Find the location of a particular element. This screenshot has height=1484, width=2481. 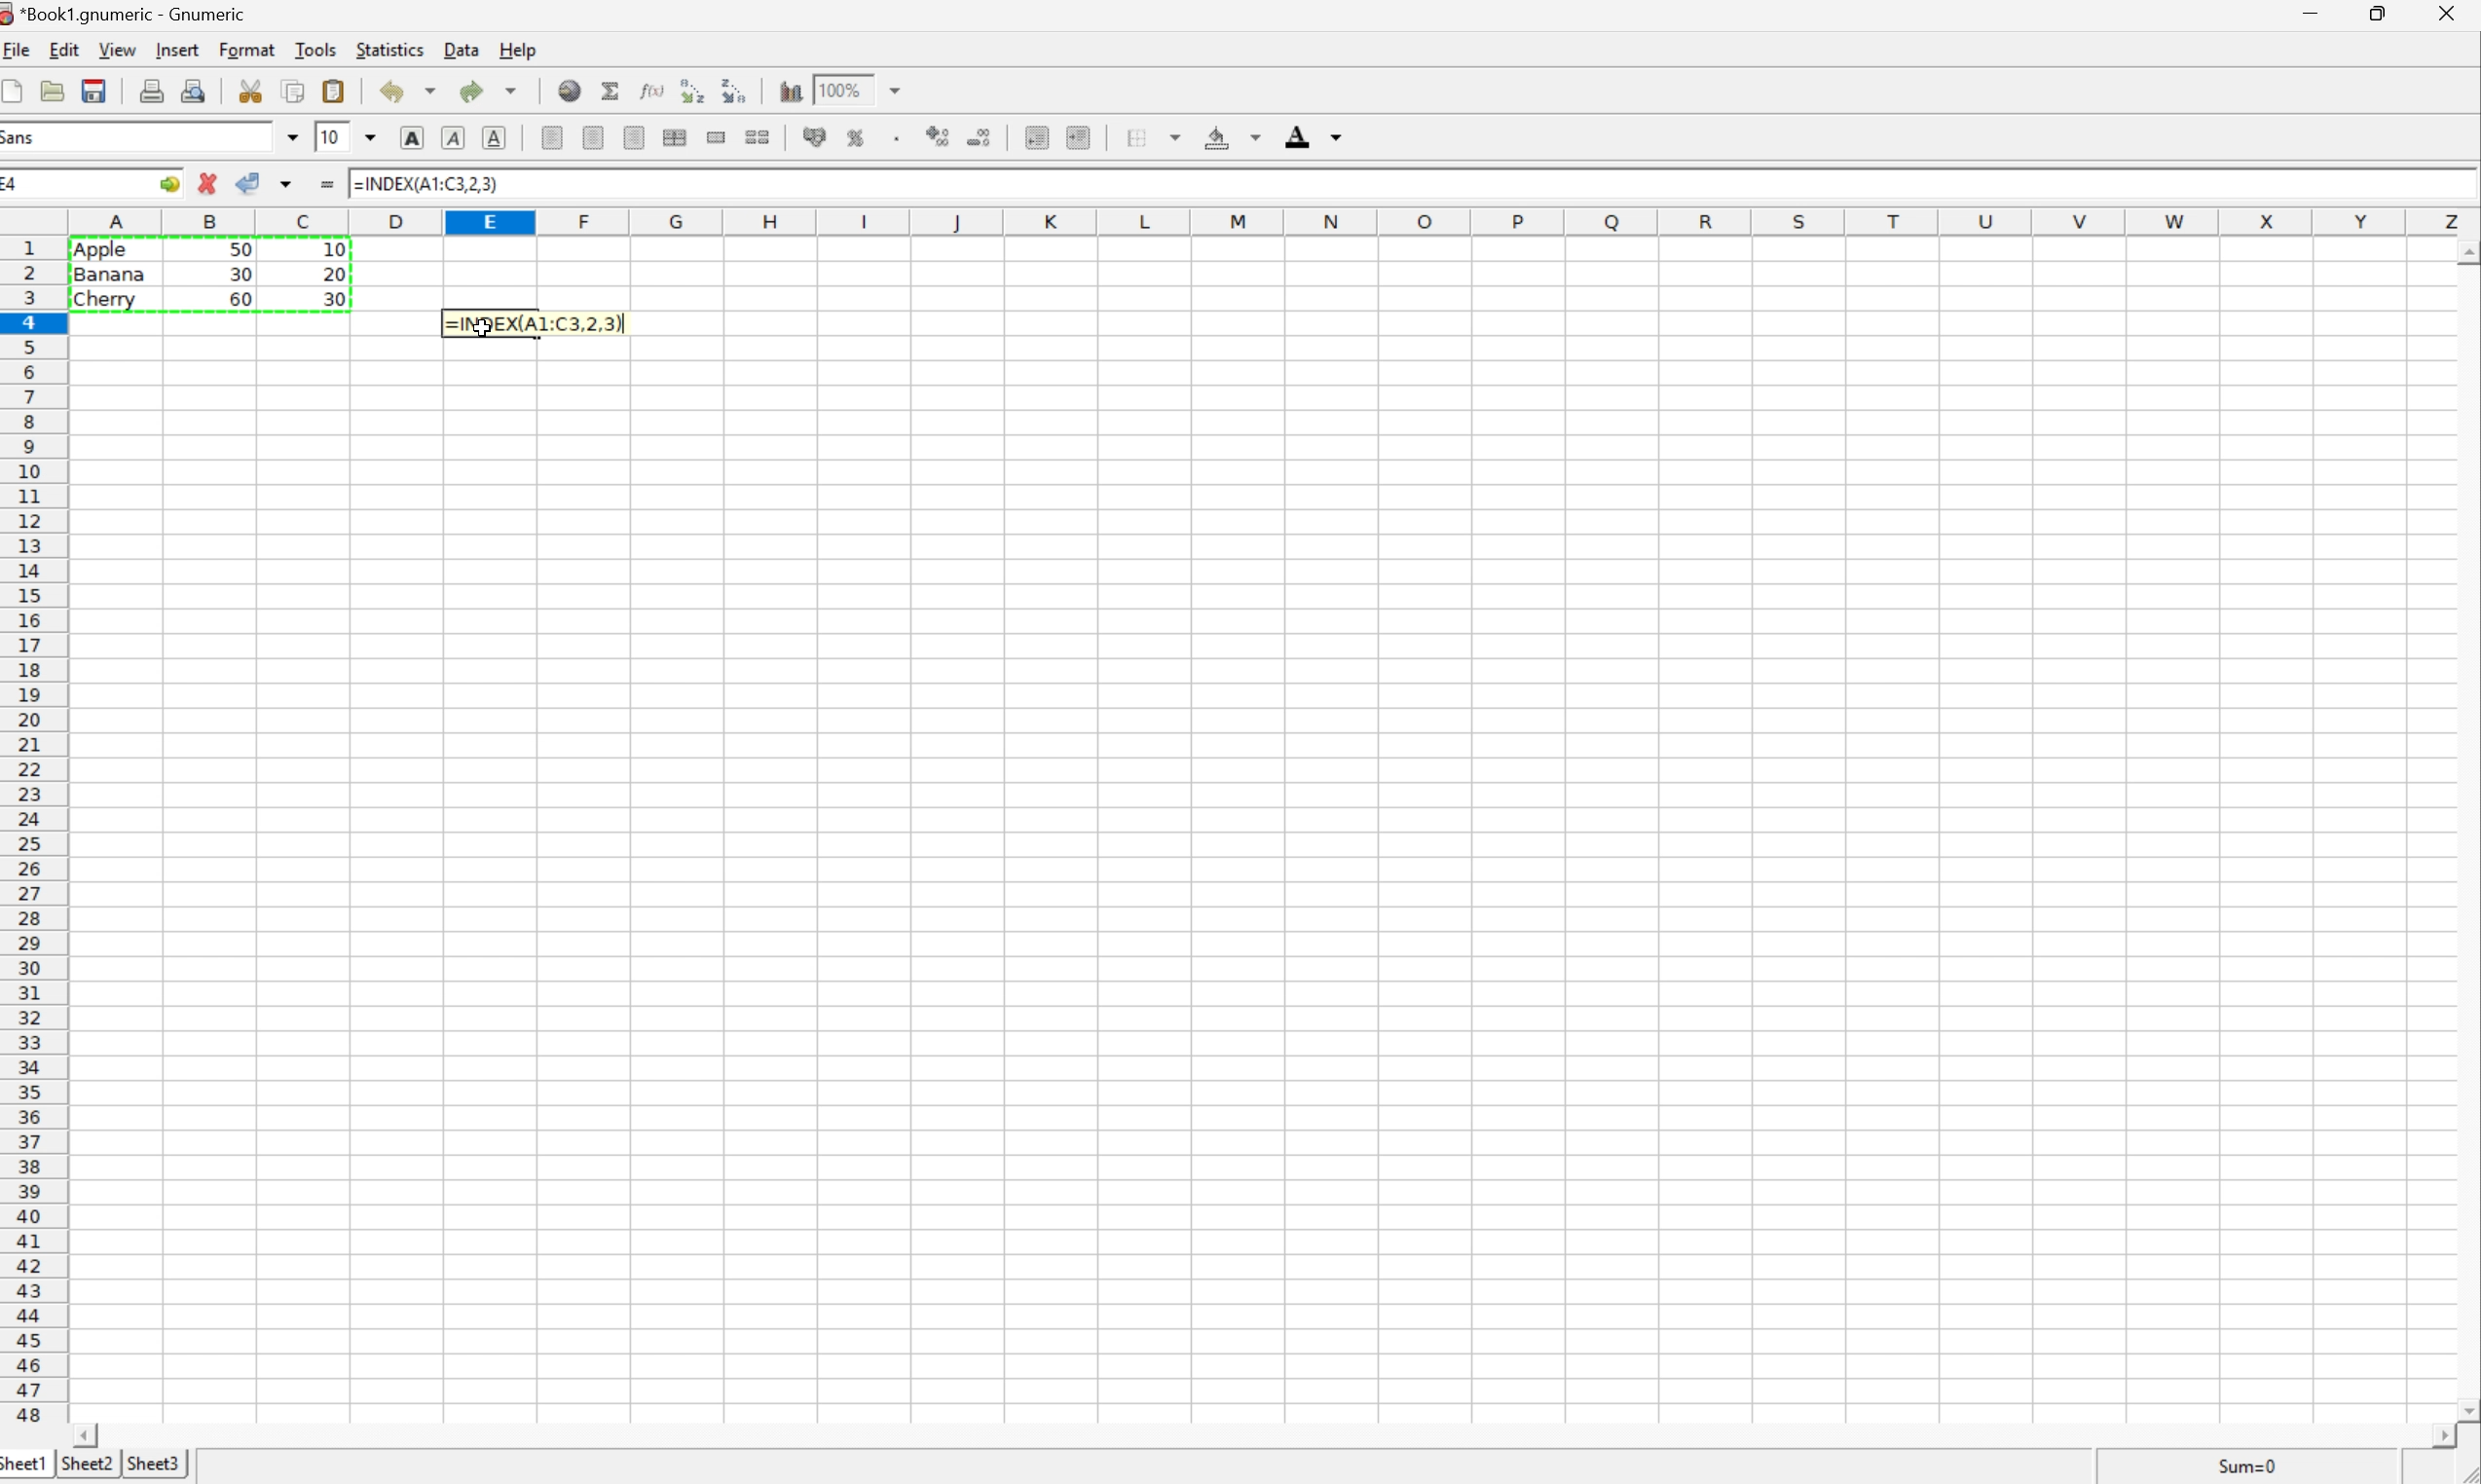

format selection as accounting is located at coordinates (816, 137).